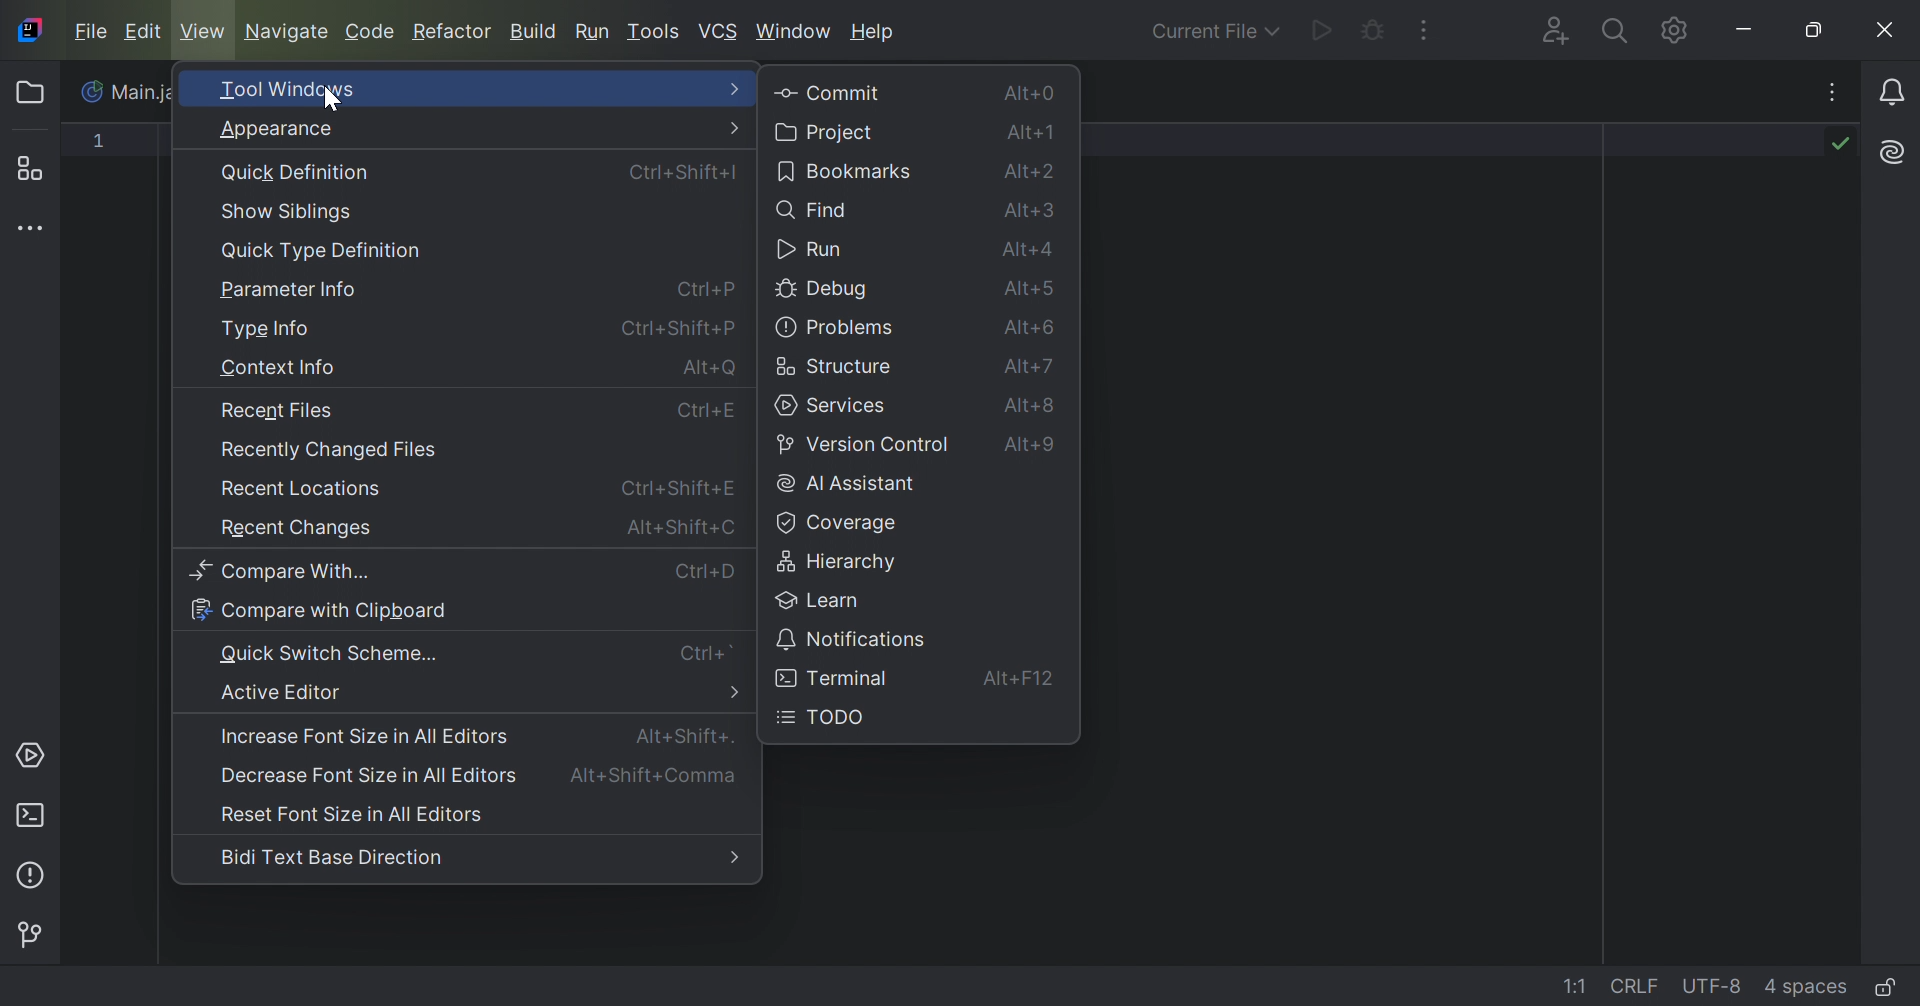 The height and width of the screenshot is (1006, 1920). Describe the element at coordinates (834, 367) in the screenshot. I see `Structure` at that location.